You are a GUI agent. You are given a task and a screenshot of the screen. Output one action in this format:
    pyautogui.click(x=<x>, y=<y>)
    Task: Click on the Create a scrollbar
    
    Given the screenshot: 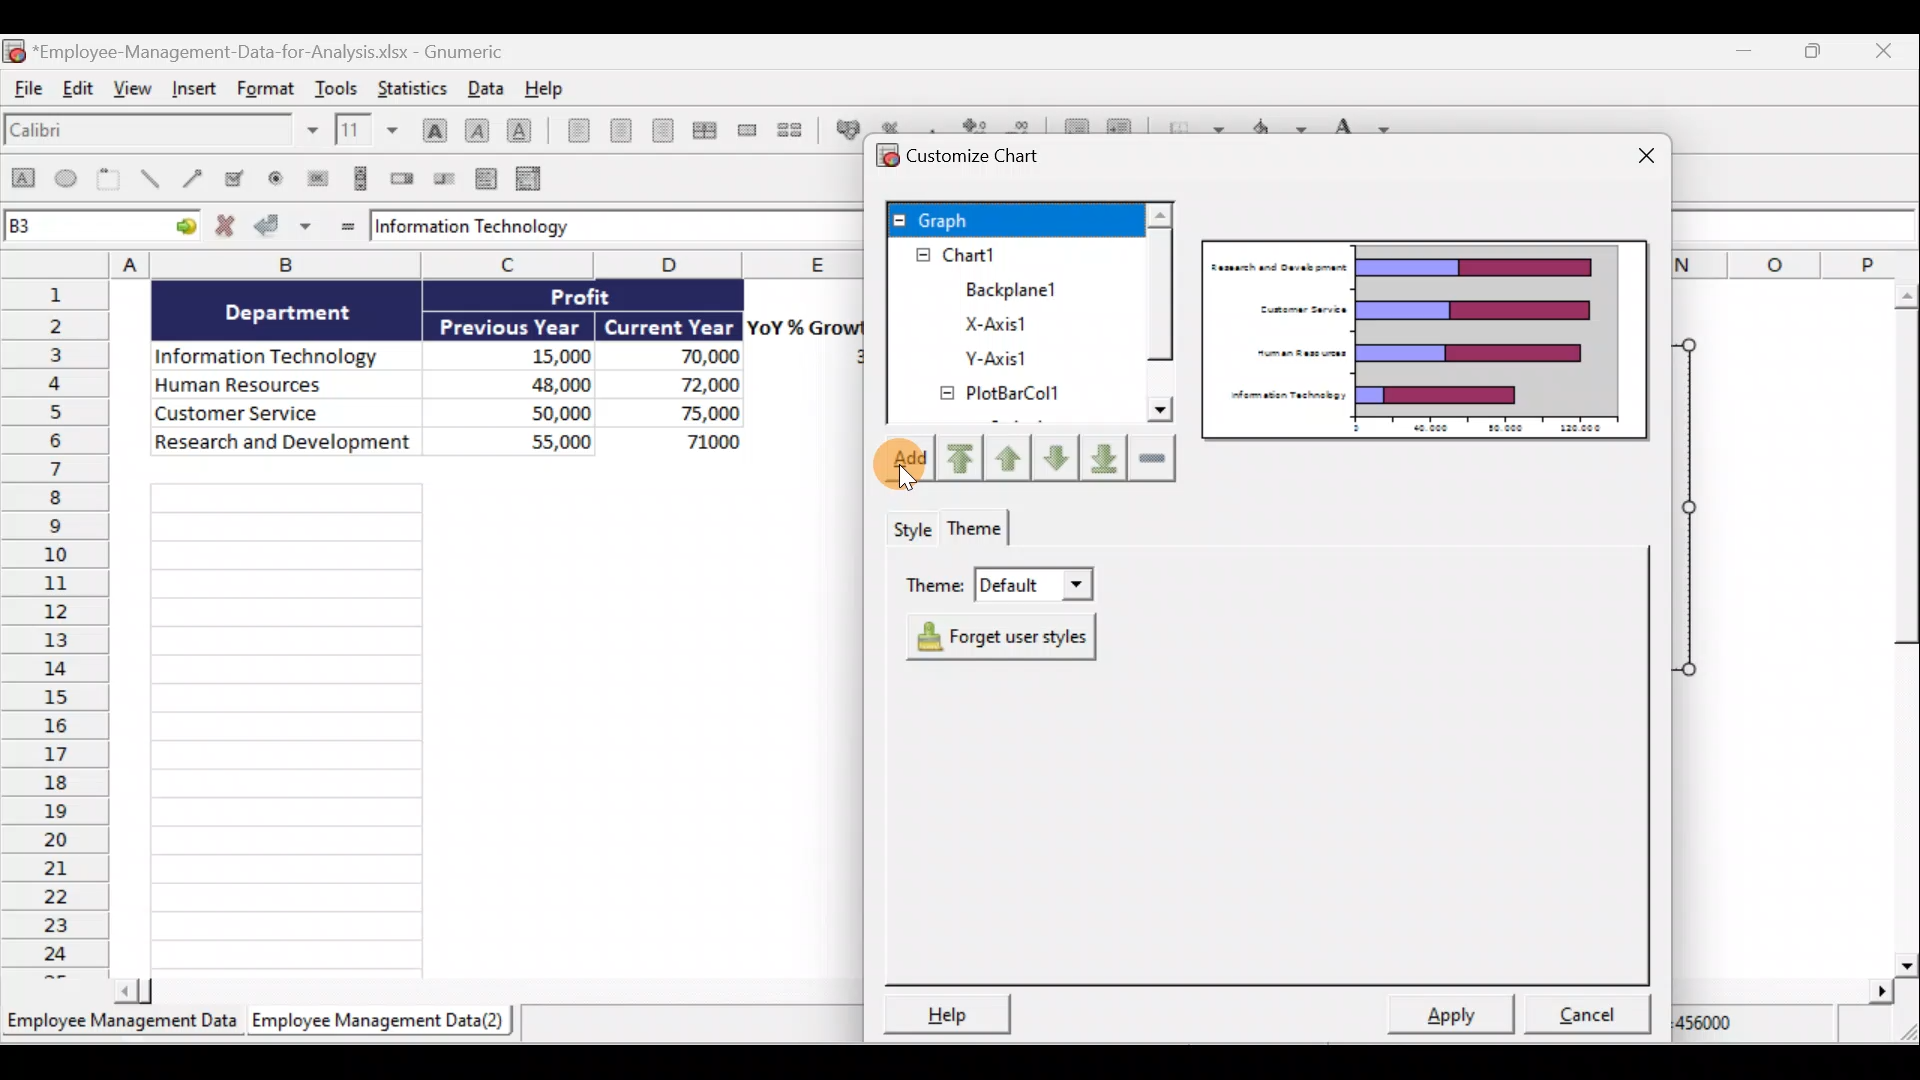 What is the action you would take?
    pyautogui.click(x=357, y=178)
    